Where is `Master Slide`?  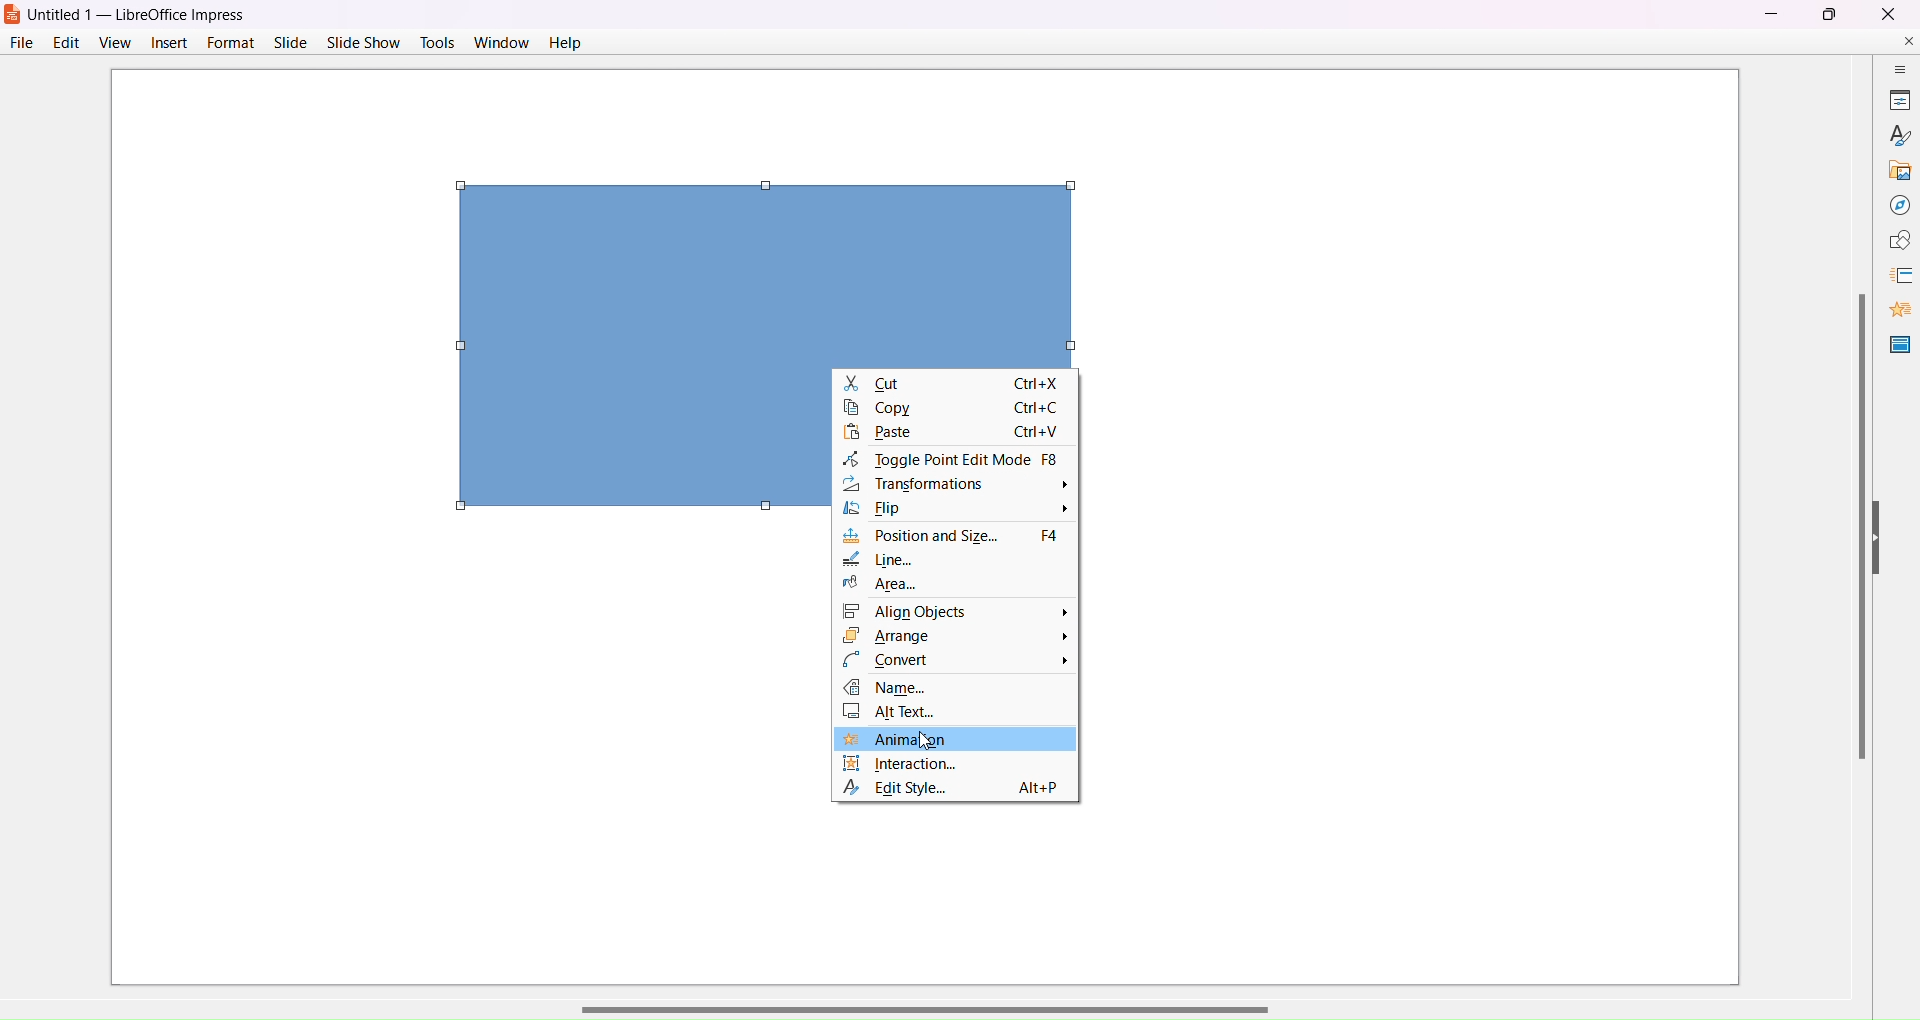
Master Slide is located at coordinates (1897, 343).